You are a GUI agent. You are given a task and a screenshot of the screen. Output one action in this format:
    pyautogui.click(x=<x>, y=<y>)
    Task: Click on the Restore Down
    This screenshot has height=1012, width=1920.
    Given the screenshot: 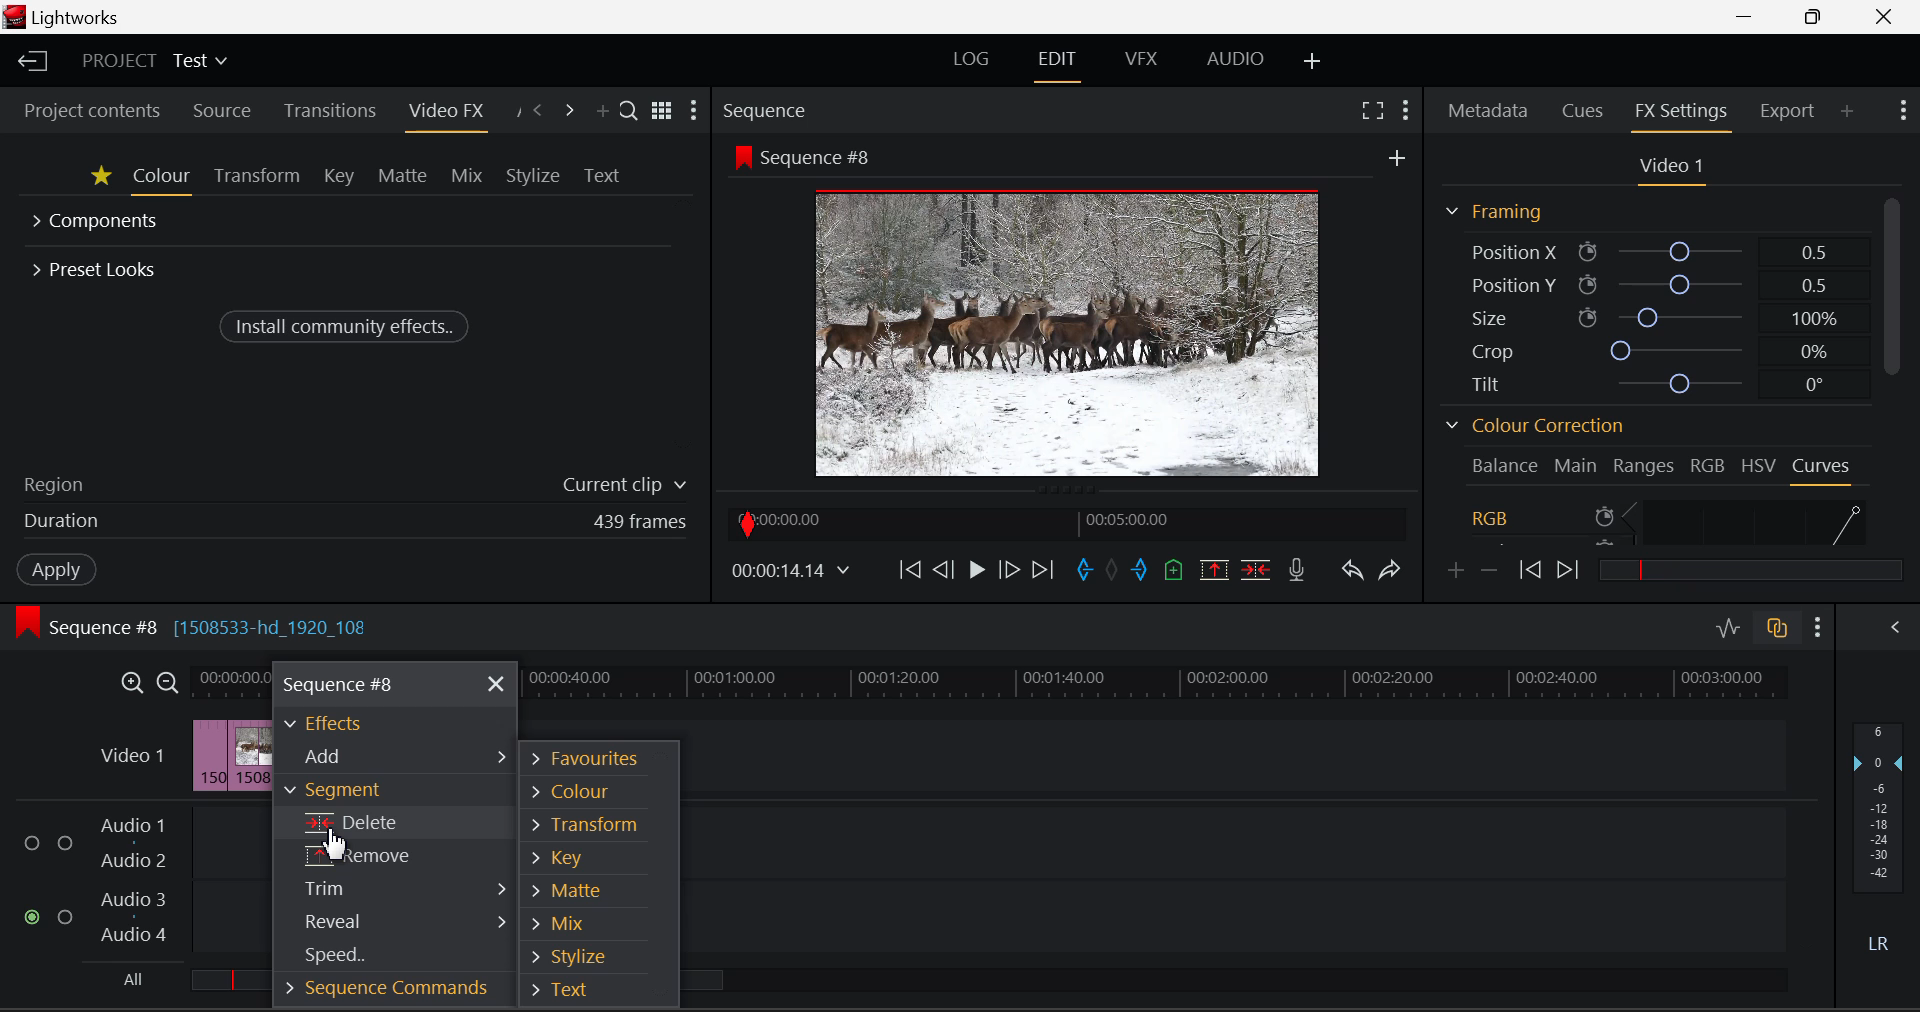 What is the action you would take?
    pyautogui.click(x=1747, y=17)
    